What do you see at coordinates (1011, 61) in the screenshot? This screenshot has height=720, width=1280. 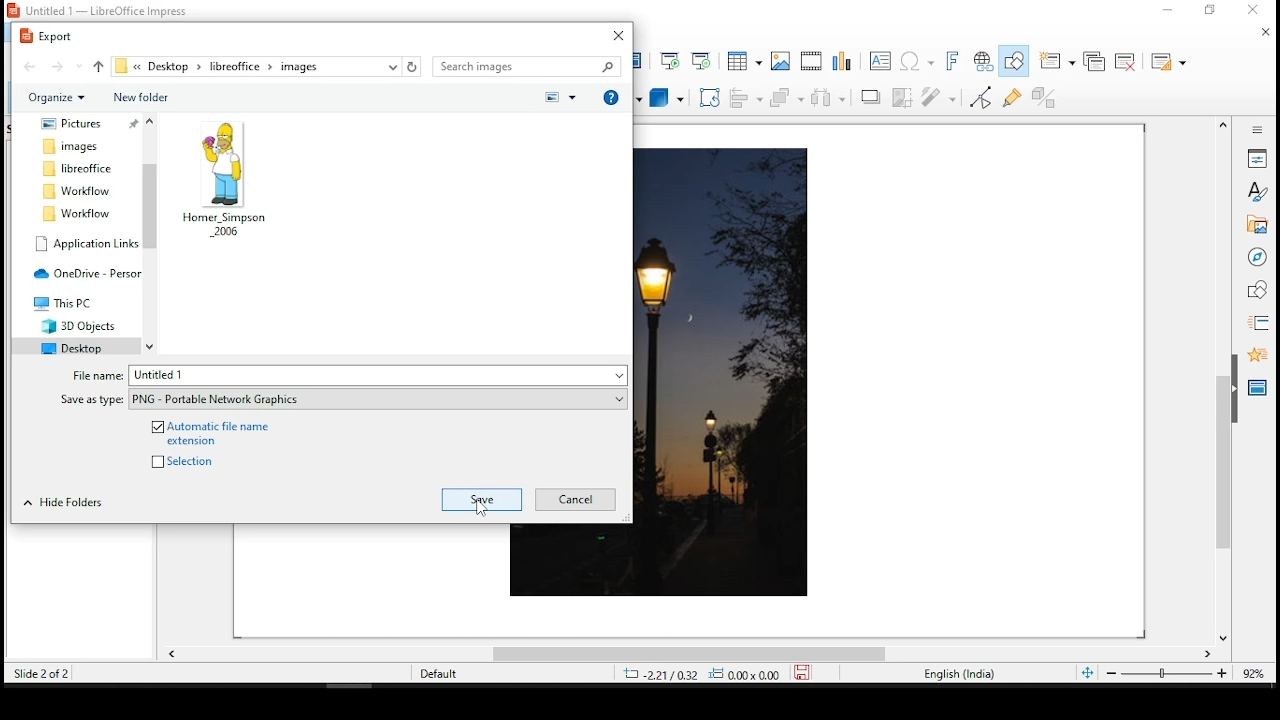 I see `show draw functions` at bounding box center [1011, 61].